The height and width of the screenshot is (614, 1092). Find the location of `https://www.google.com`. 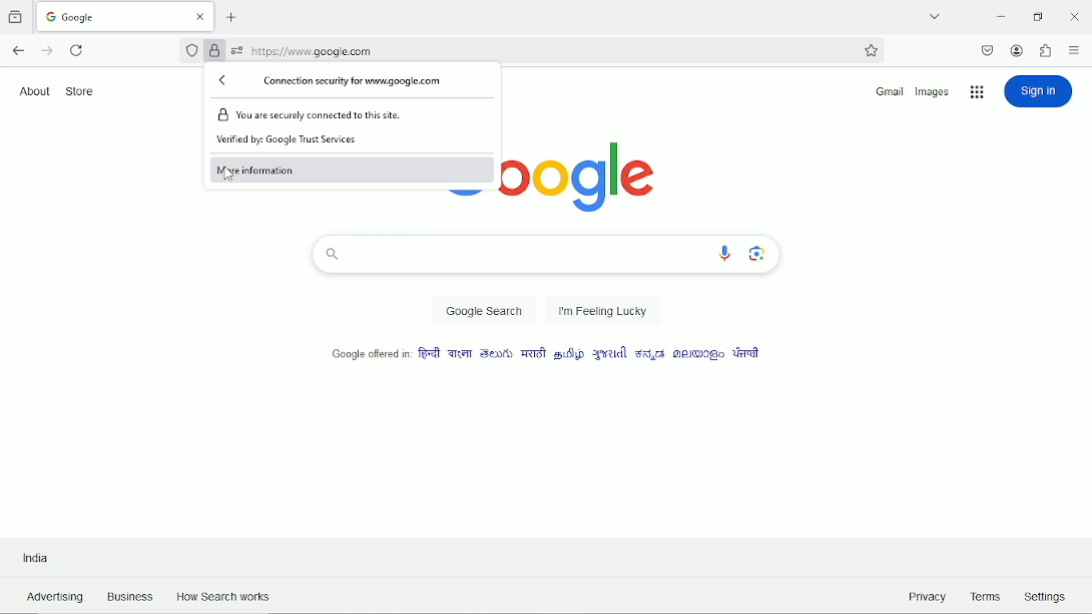

https://www.google.com is located at coordinates (318, 51).